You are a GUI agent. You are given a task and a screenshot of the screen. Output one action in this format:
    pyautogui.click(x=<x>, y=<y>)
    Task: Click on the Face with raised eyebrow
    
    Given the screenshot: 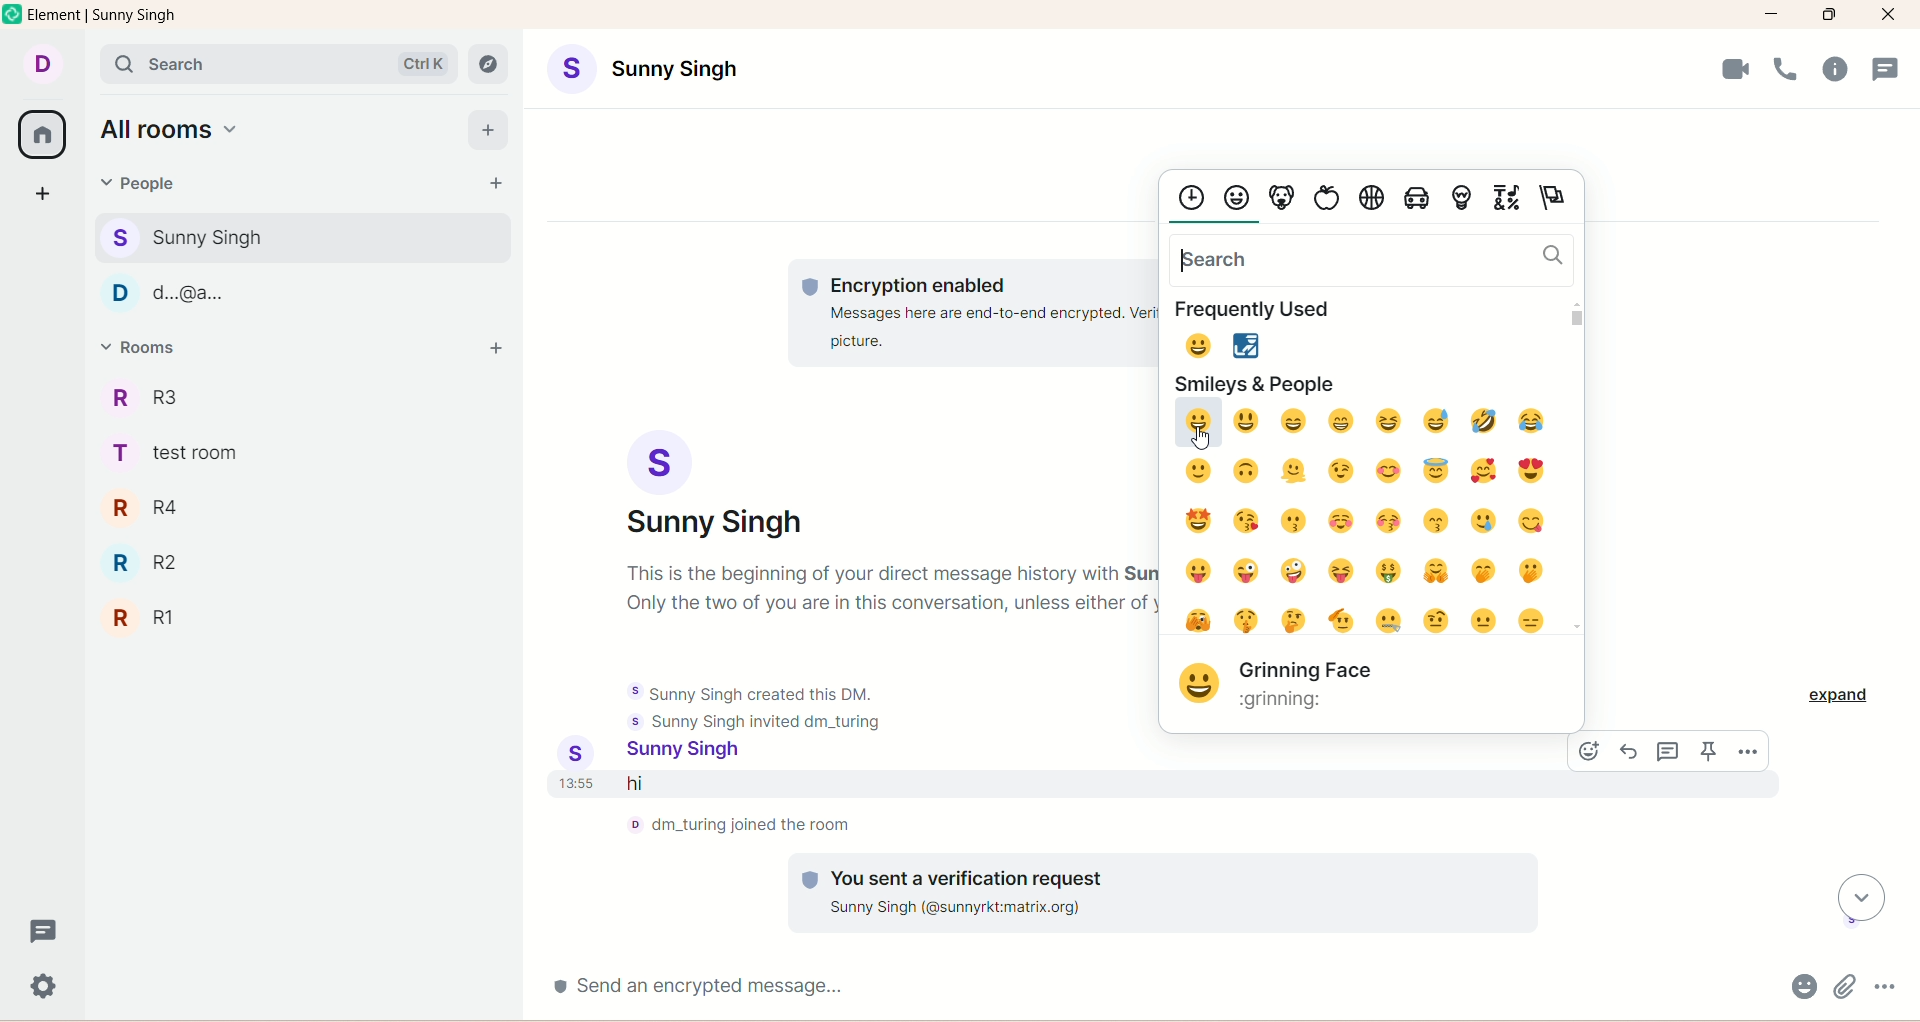 What is the action you would take?
    pyautogui.click(x=1437, y=621)
    